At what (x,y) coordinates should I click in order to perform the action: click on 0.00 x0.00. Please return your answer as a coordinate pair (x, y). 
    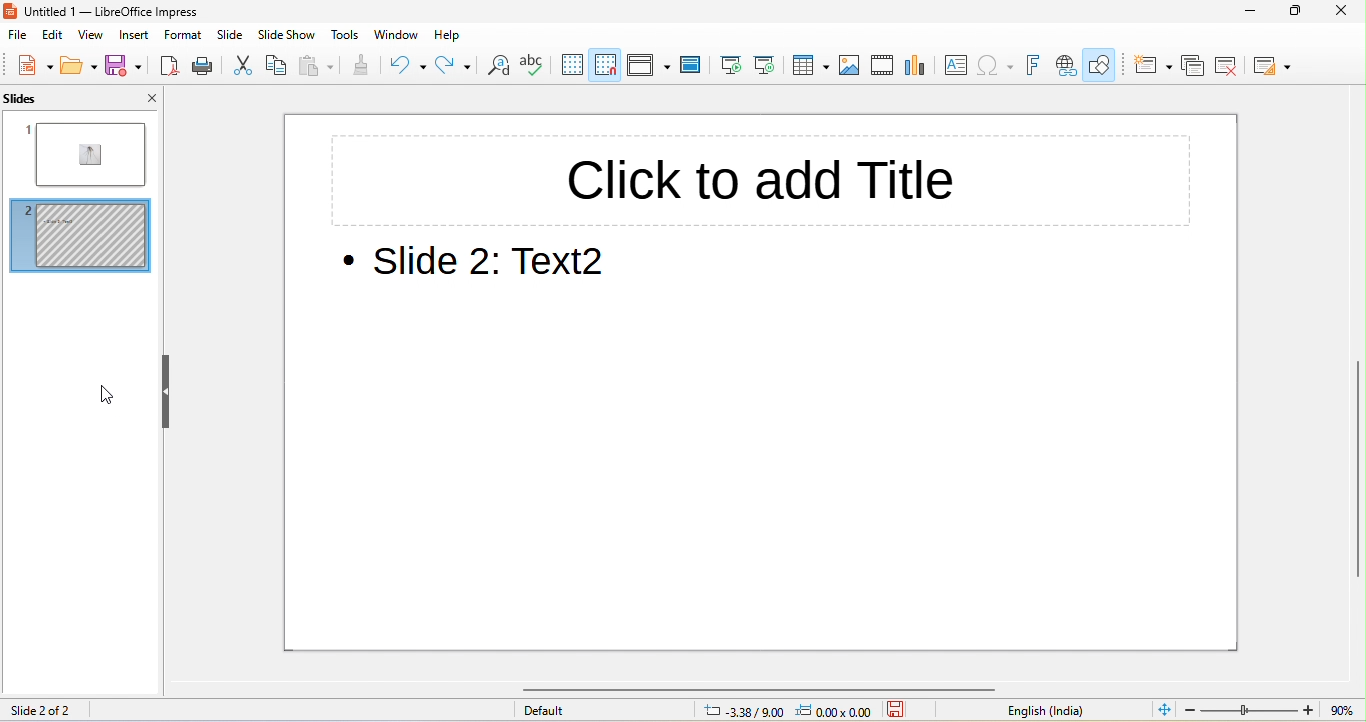
    Looking at the image, I should click on (836, 710).